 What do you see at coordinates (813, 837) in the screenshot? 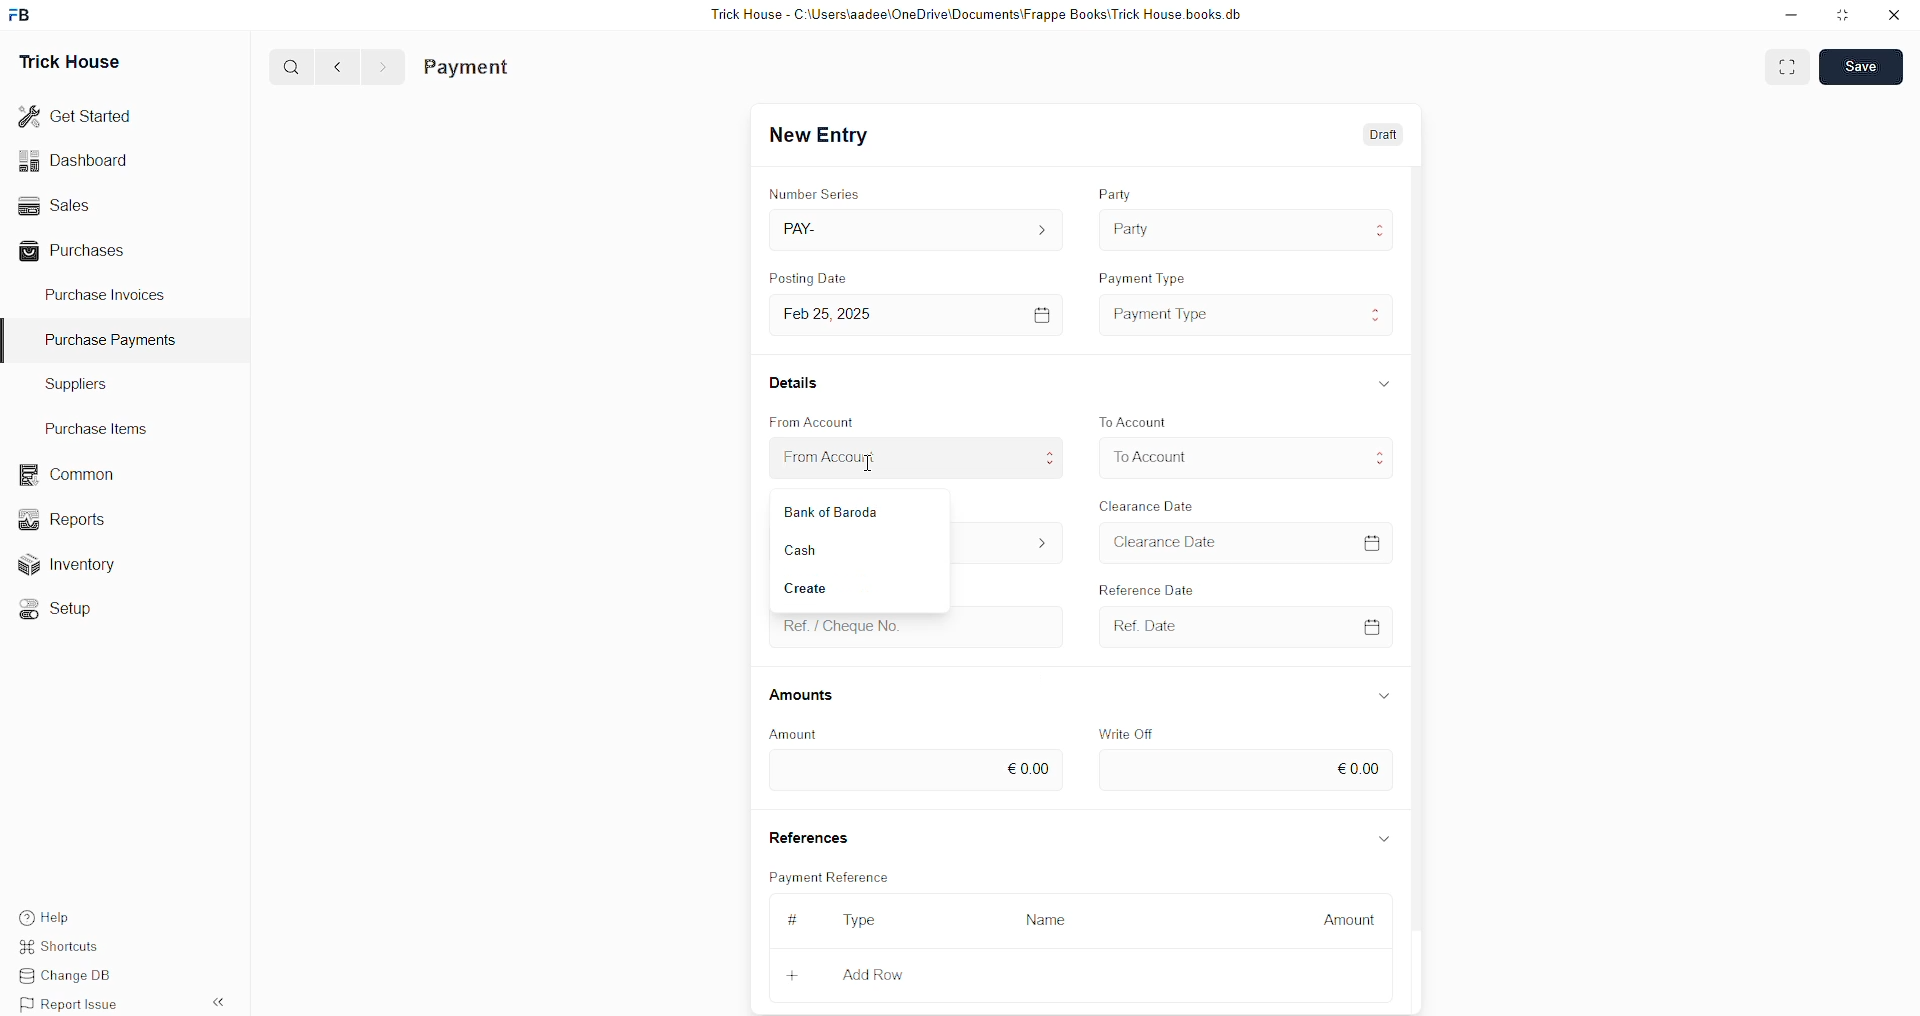
I see `References` at bounding box center [813, 837].